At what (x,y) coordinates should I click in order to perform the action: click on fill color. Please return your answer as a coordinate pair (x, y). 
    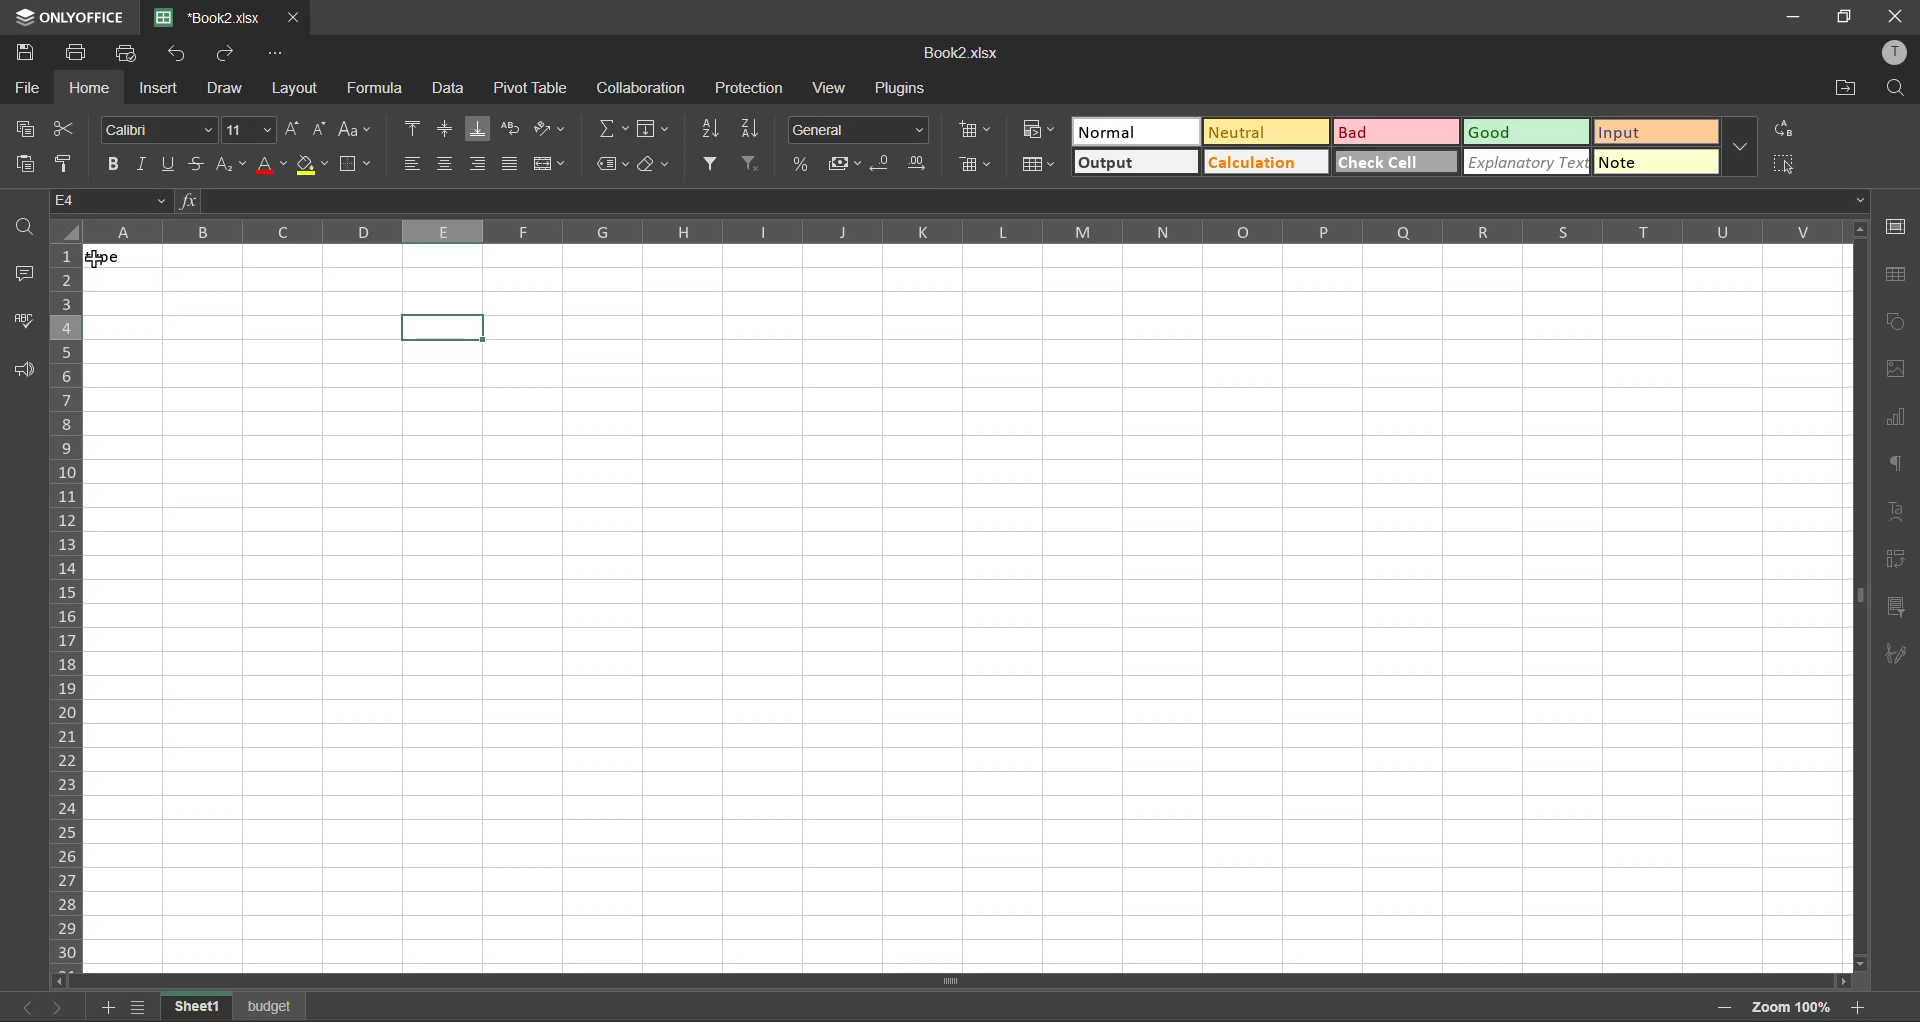
    Looking at the image, I should click on (312, 164).